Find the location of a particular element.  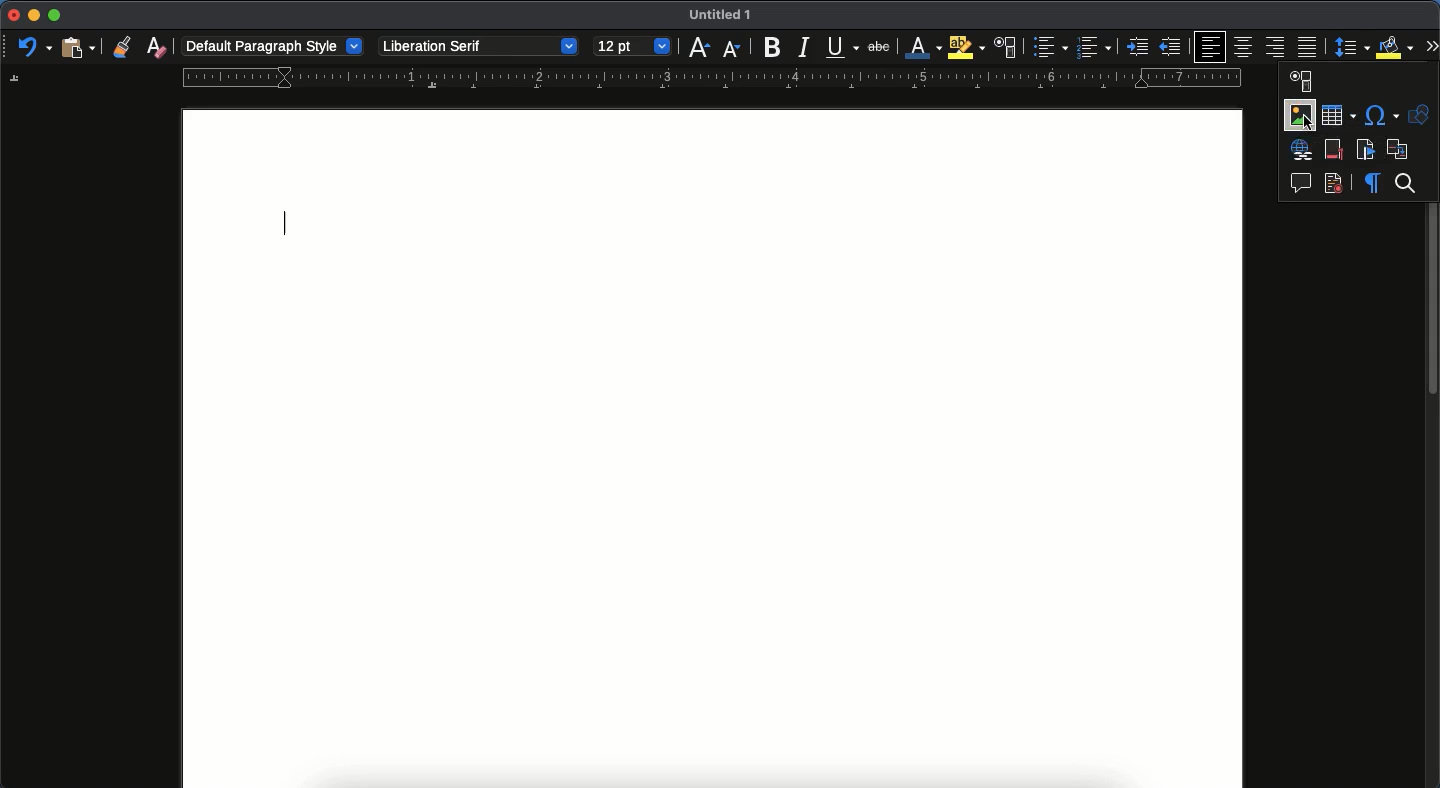

comment is located at coordinates (1301, 183).